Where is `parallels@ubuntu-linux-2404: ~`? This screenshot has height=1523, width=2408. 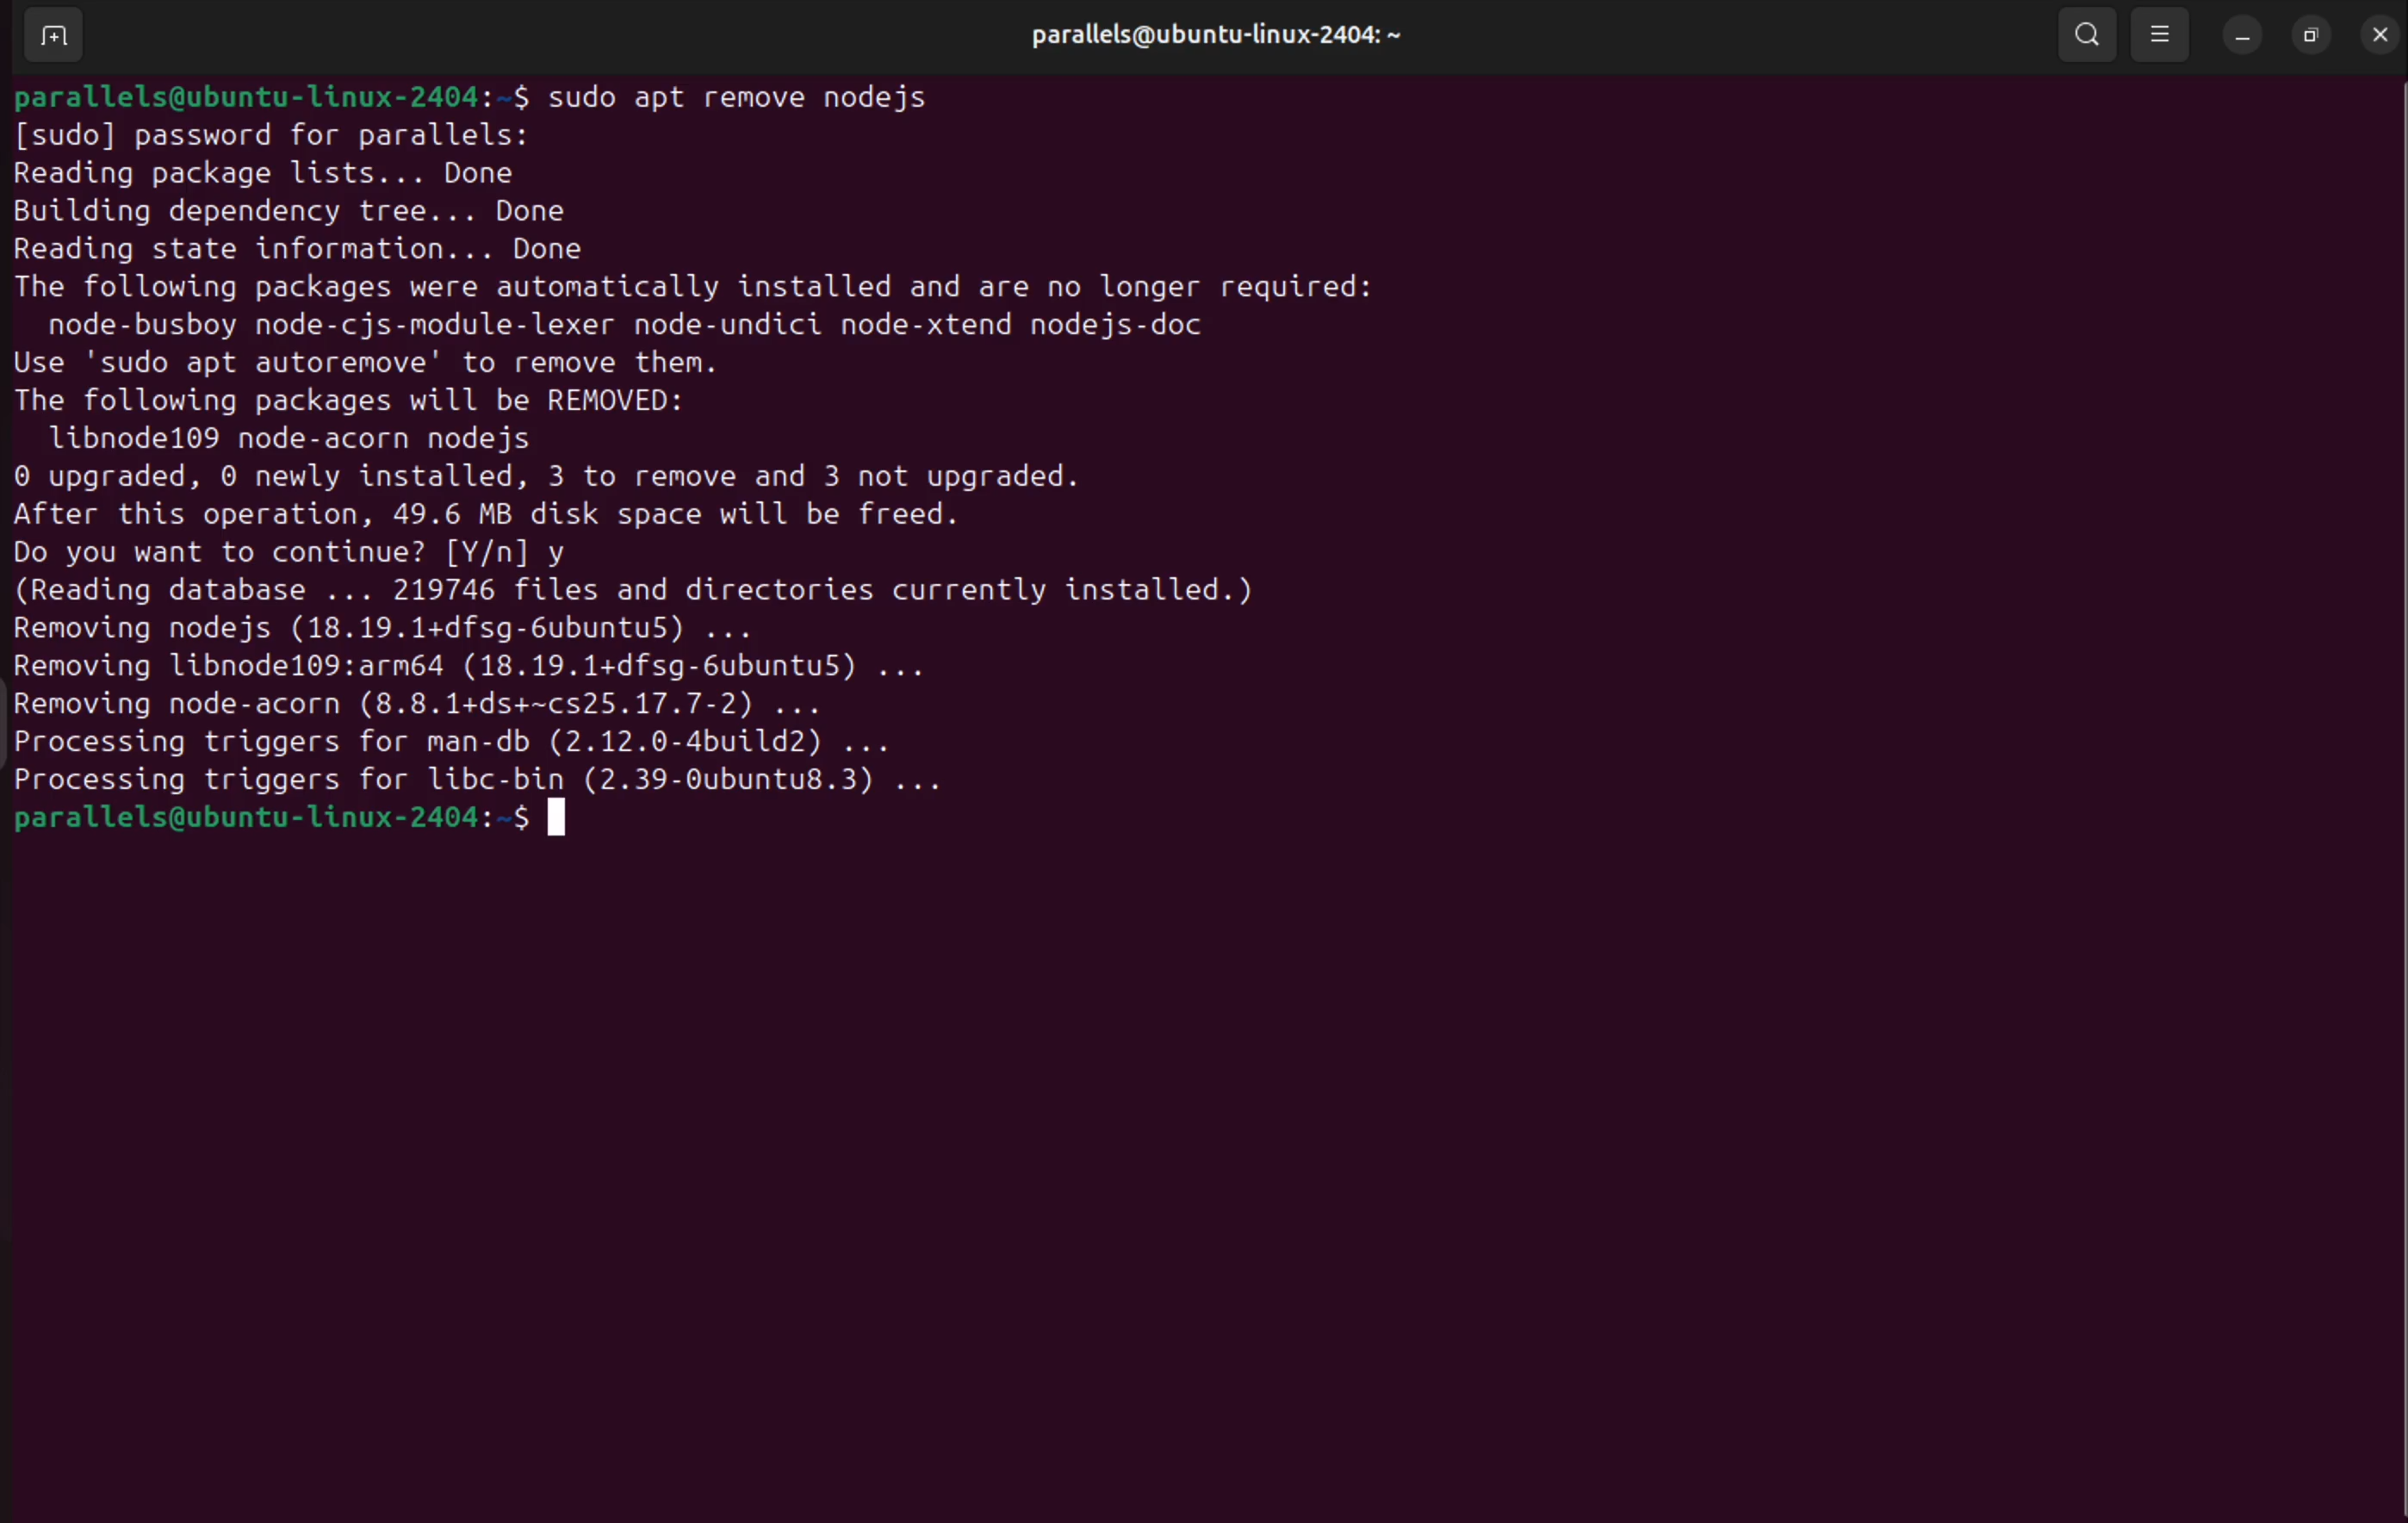 parallels@ubuntu-linux-2404: ~ is located at coordinates (1214, 34).